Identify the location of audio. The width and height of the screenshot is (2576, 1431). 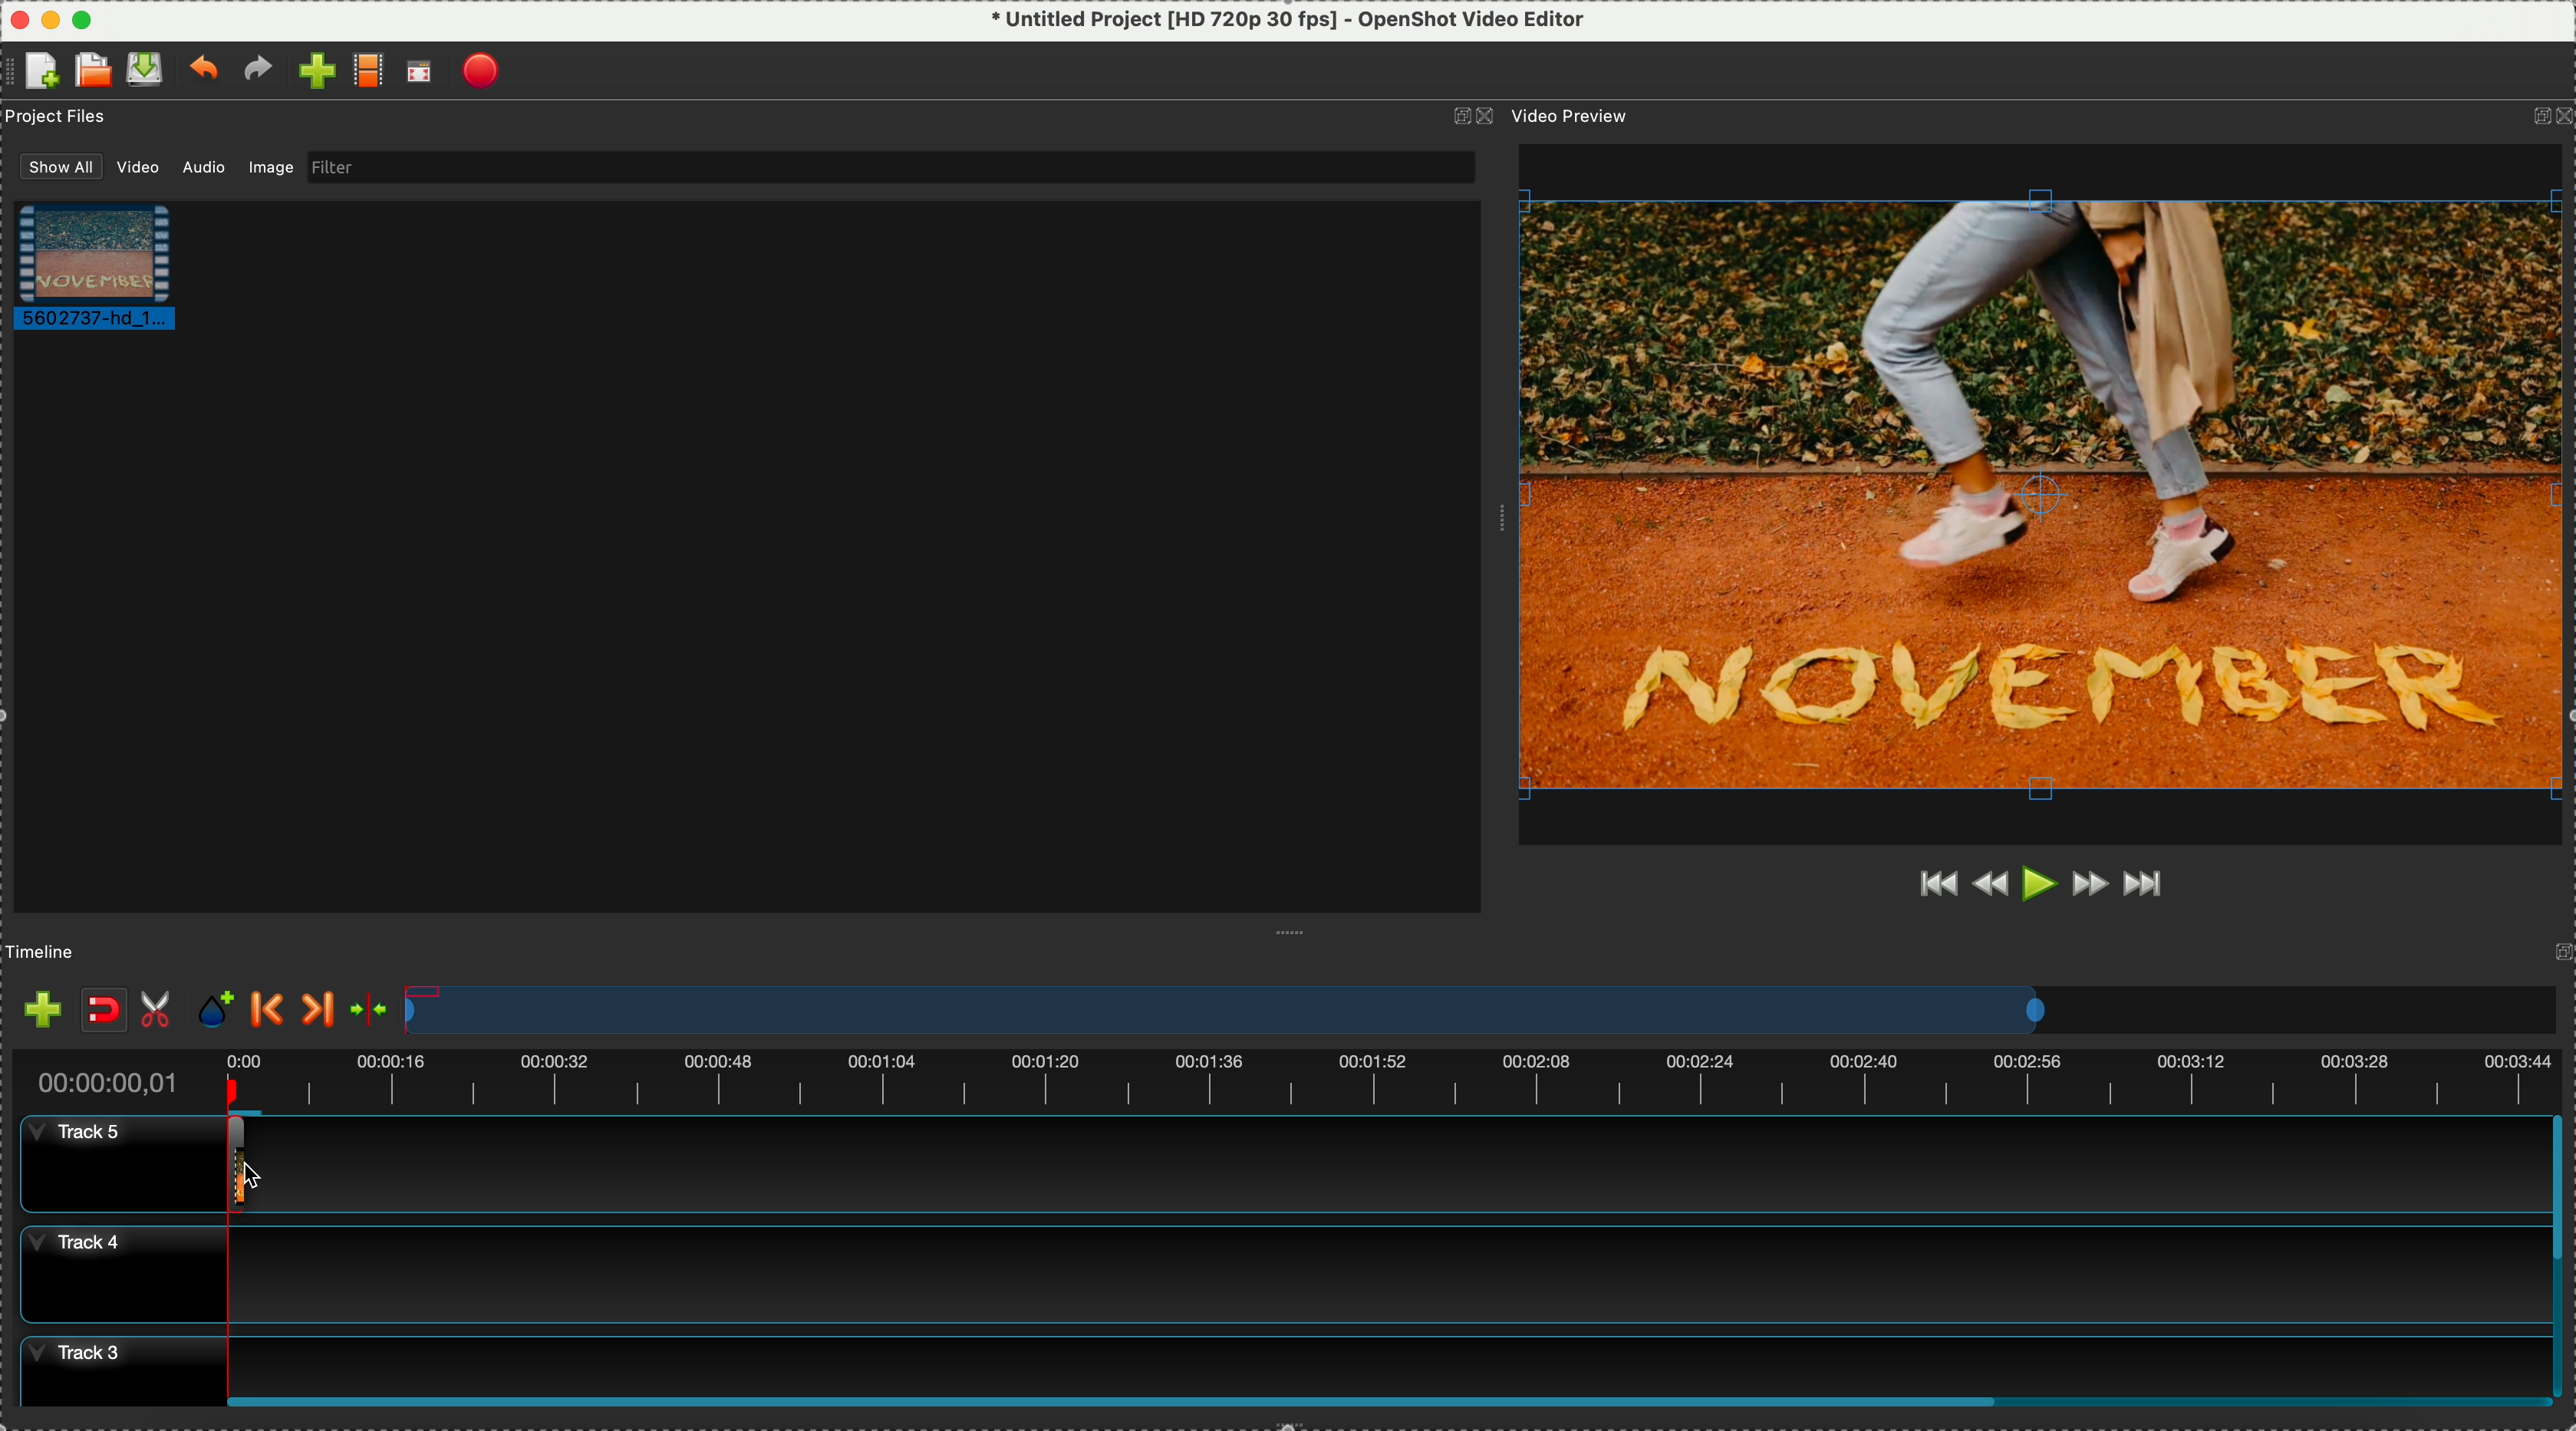
(199, 169).